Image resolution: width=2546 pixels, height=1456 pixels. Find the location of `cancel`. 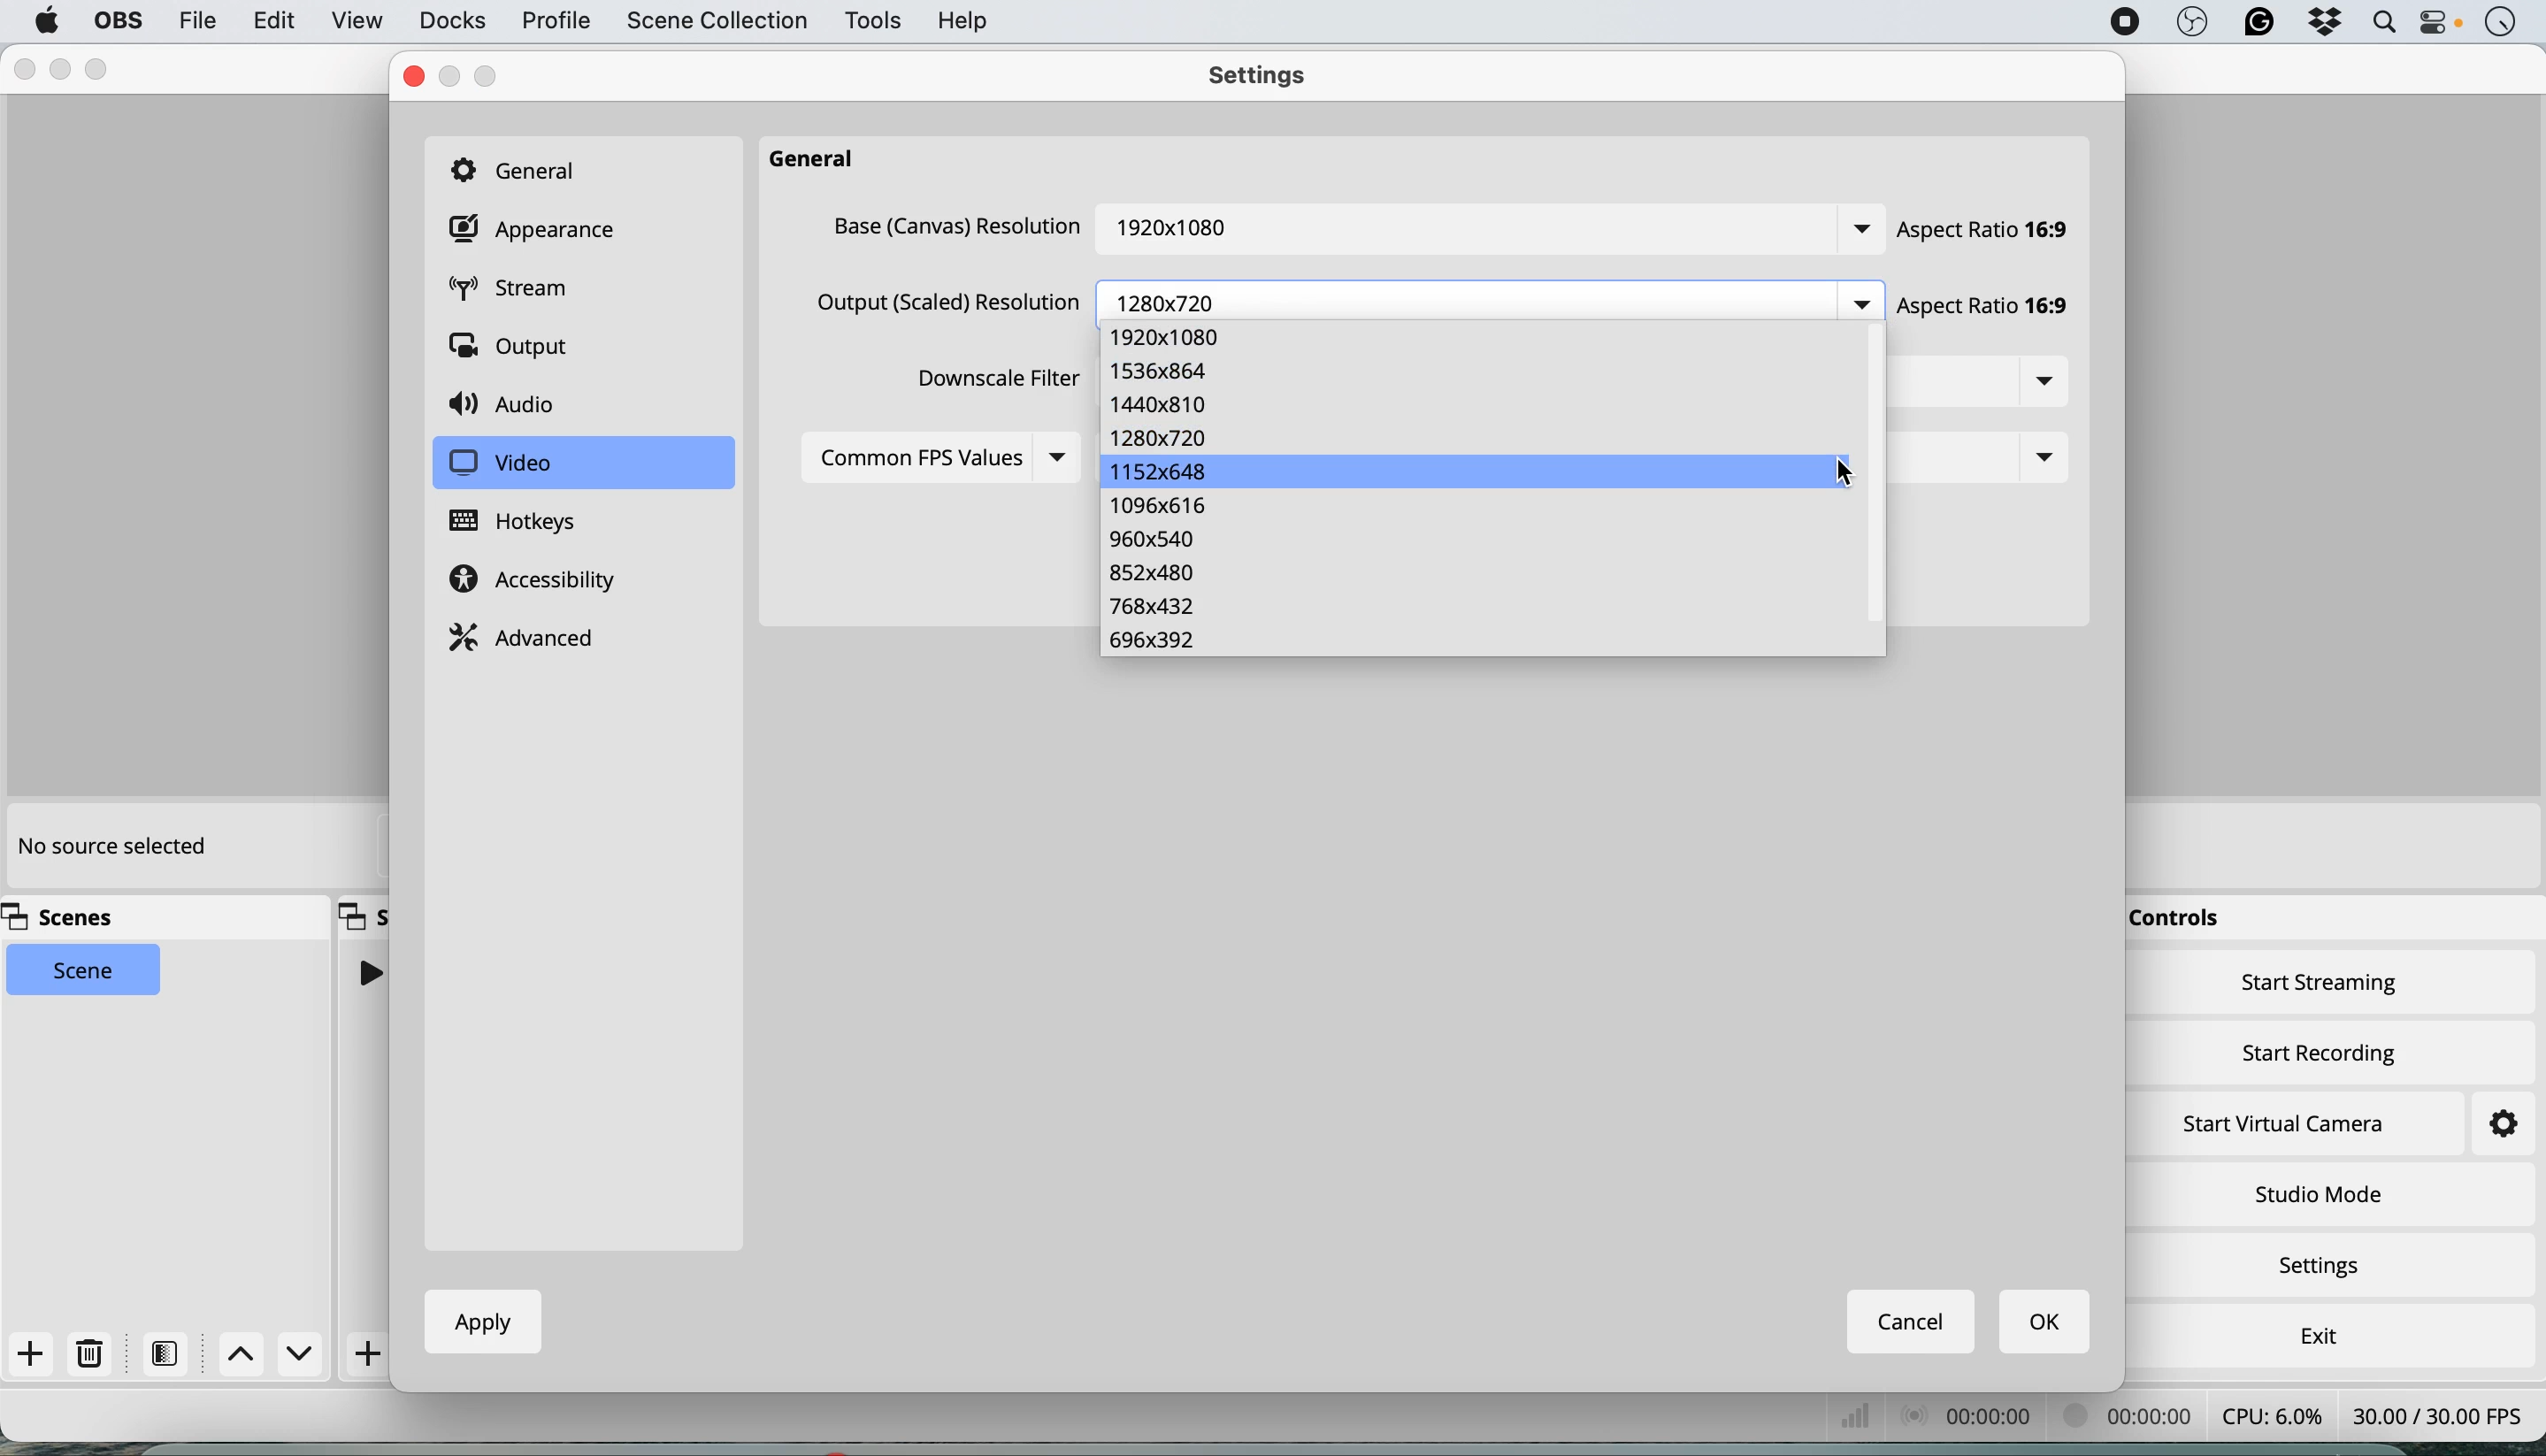

cancel is located at coordinates (1913, 1321).